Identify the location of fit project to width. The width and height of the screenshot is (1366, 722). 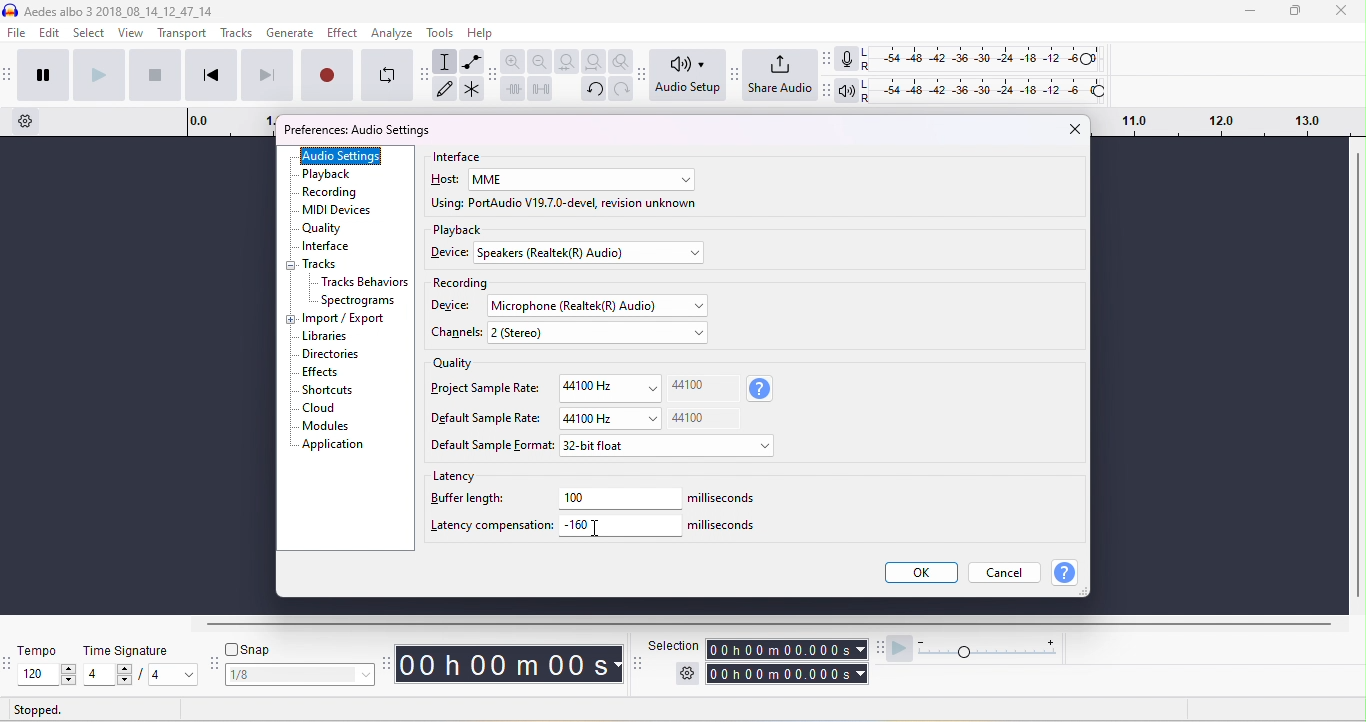
(596, 62).